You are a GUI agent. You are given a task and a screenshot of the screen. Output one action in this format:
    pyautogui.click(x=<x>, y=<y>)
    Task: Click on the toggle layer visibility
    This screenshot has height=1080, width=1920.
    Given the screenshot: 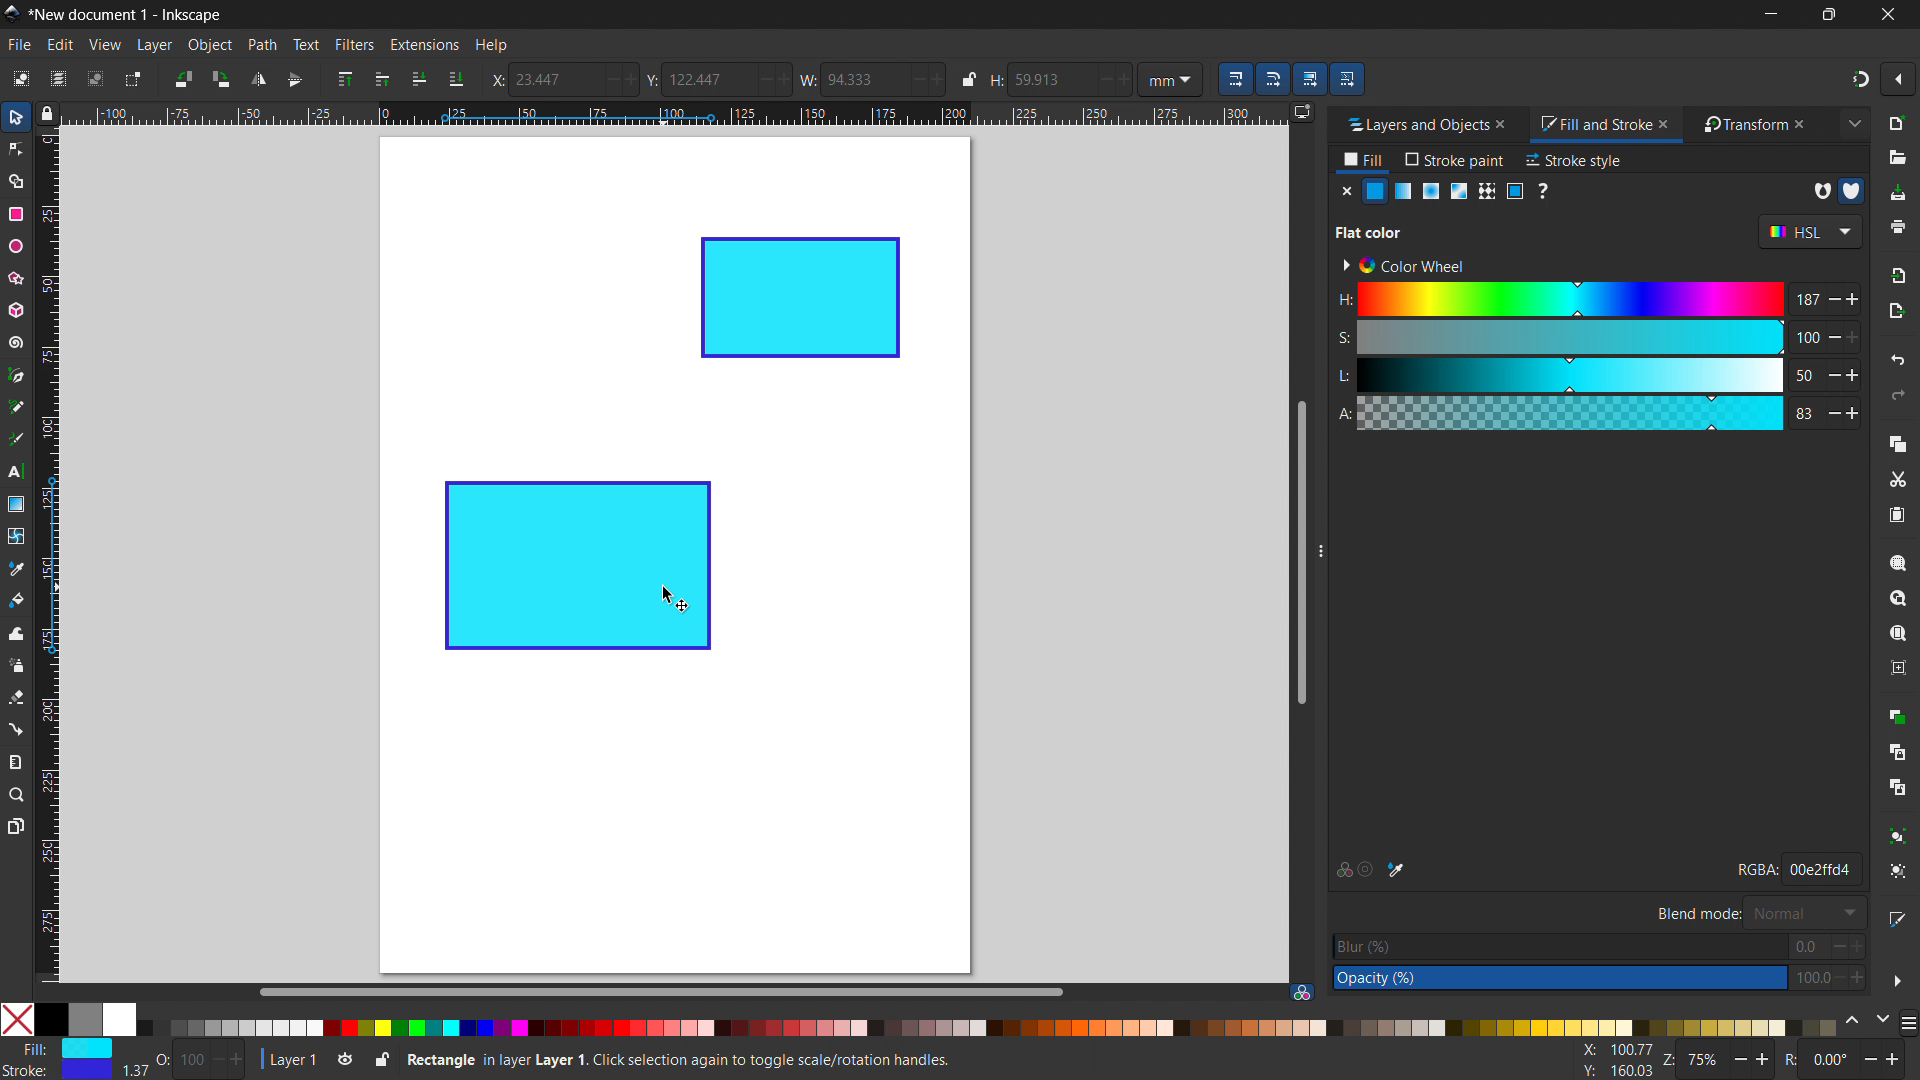 What is the action you would take?
    pyautogui.click(x=346, y=1061)
    